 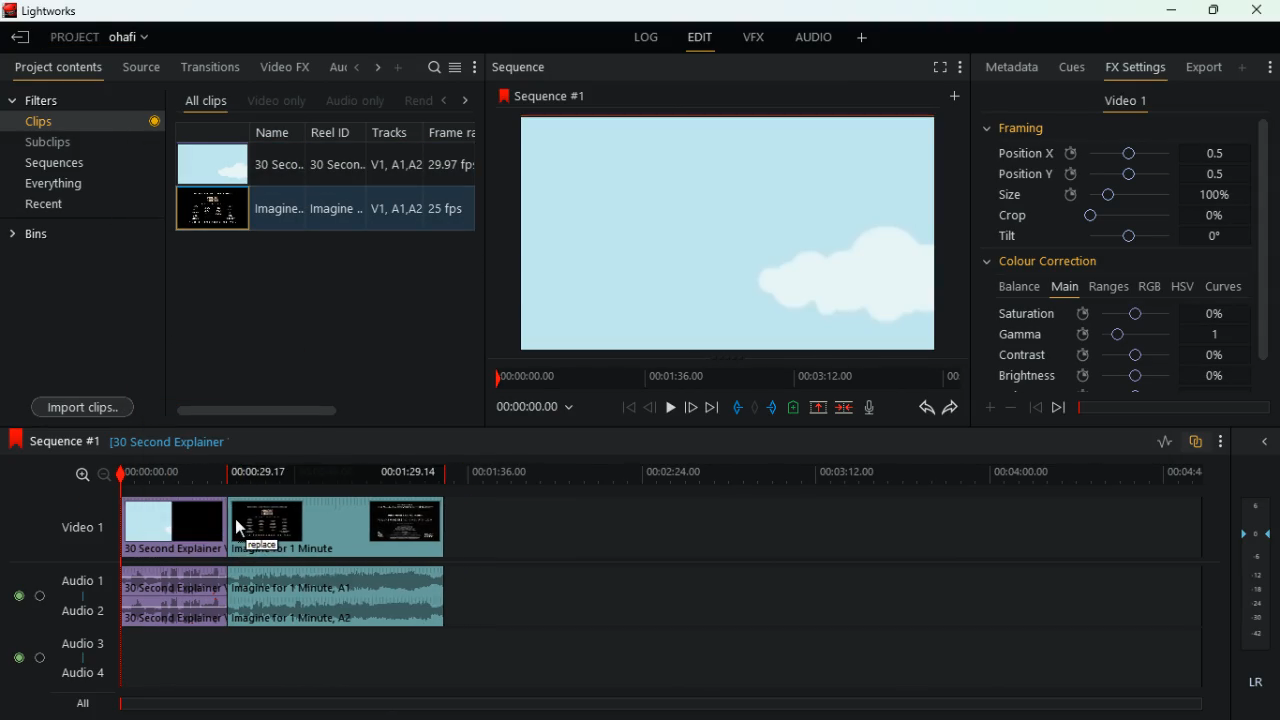 What do you see at coordinates (133, 39) in the screenshot?
I see `project name` at bounding box center [133, 39].